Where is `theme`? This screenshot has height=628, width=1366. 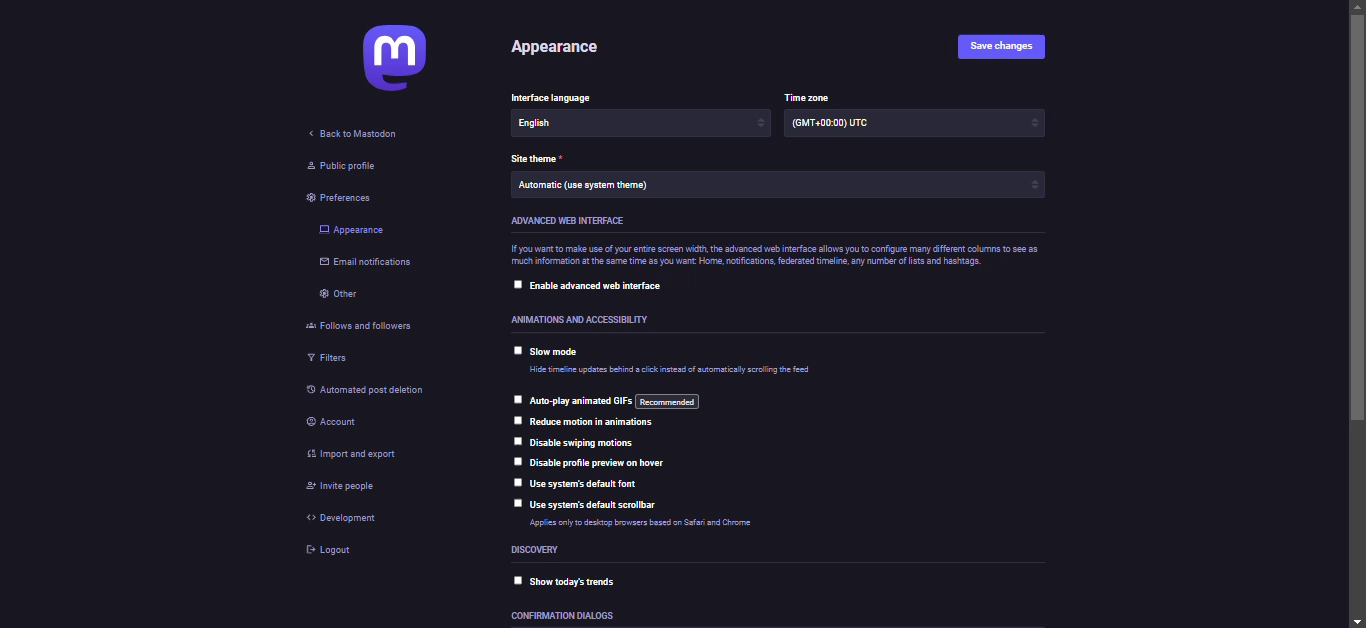
theme is located at coordinates (538, 160).